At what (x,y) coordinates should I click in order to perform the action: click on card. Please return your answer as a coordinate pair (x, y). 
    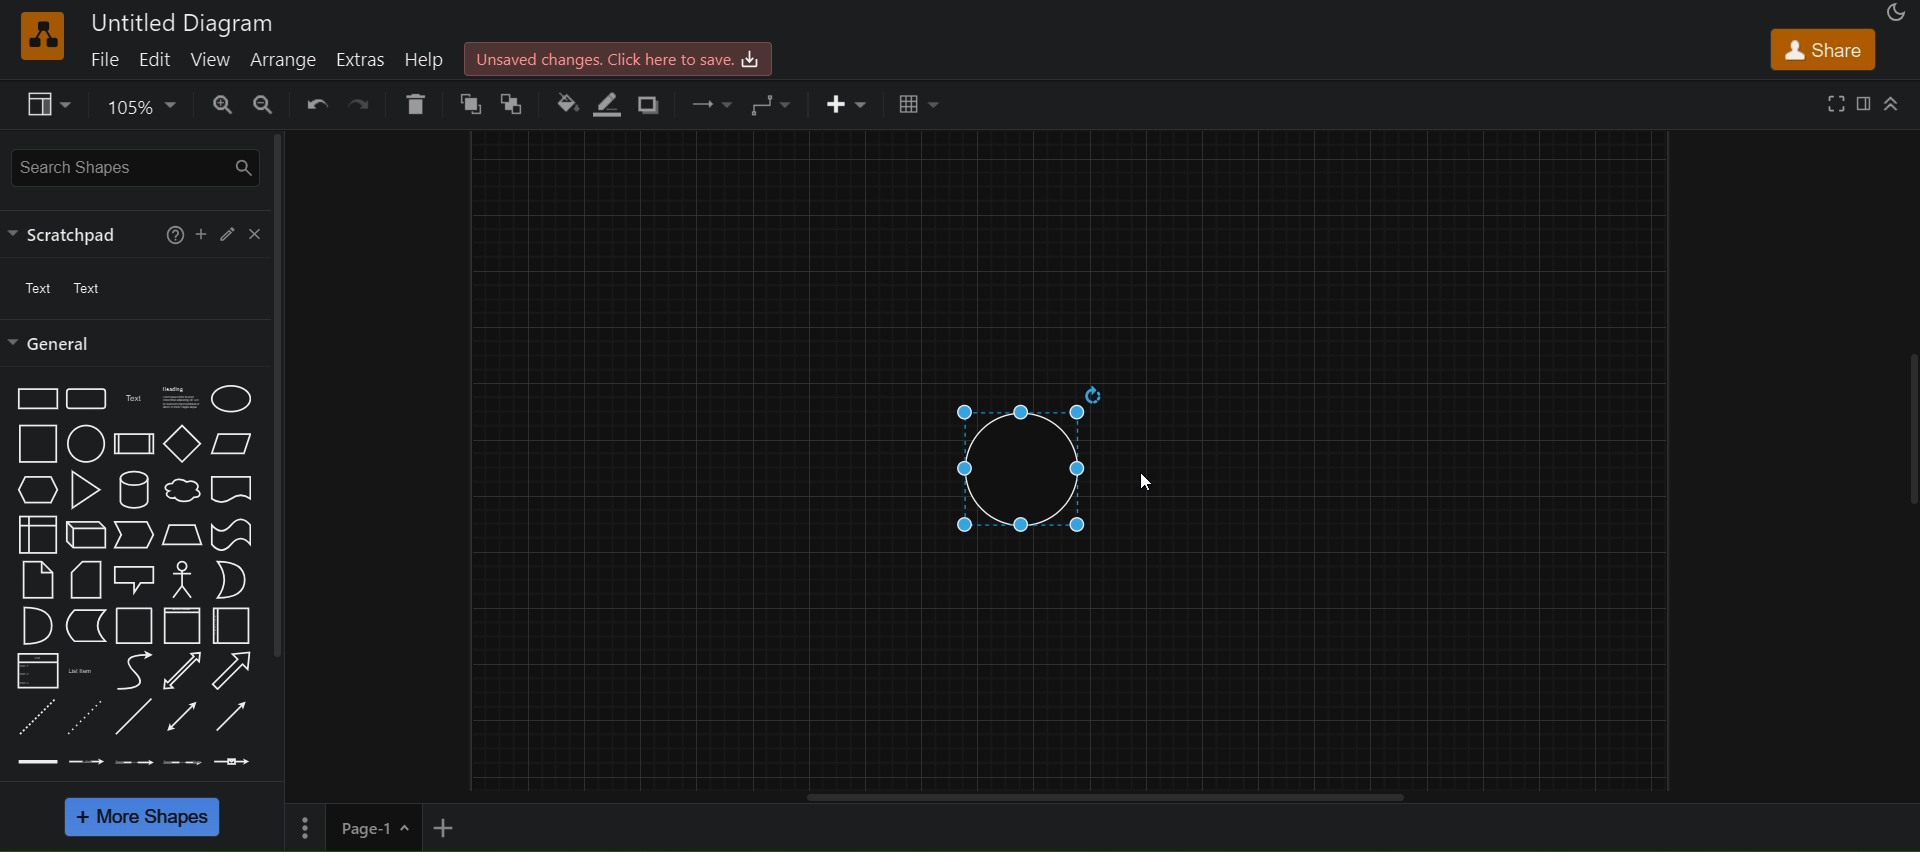
    Looking at the image, I should click on (81, 580).